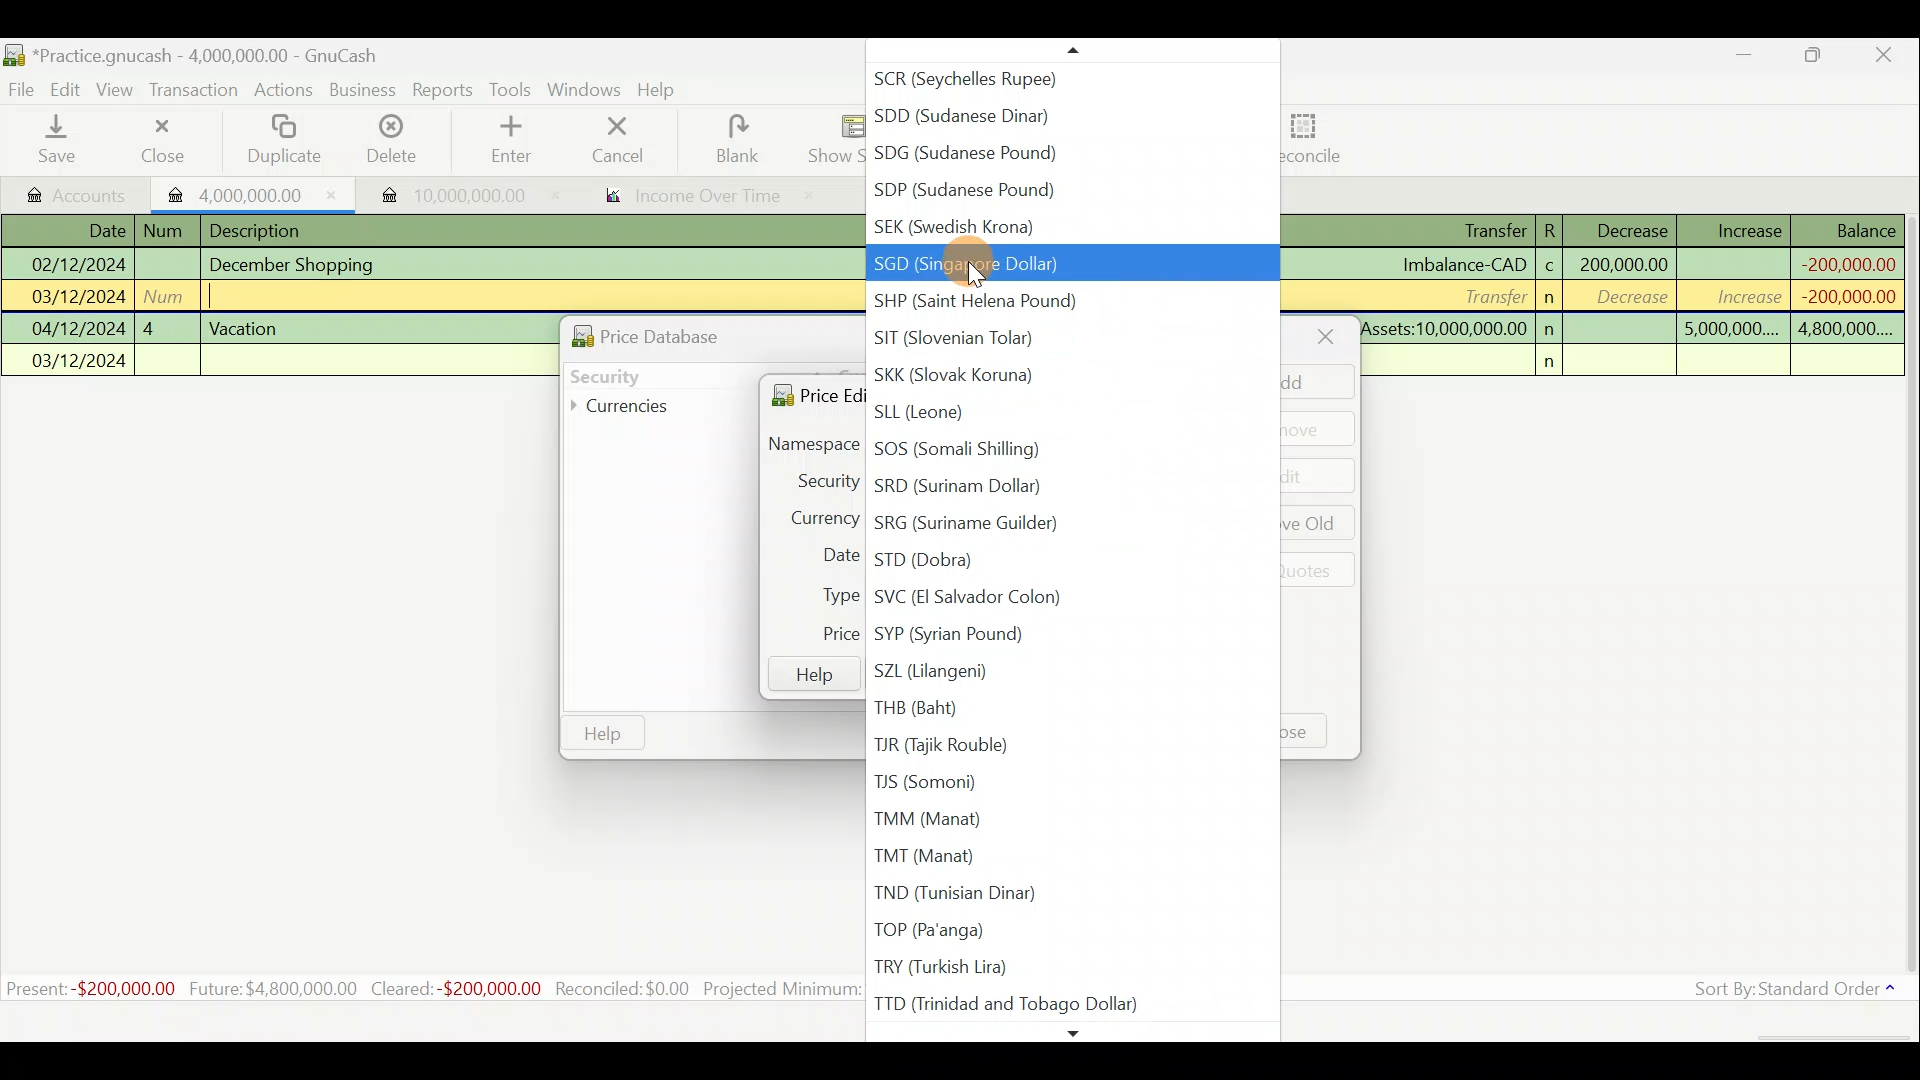  Describe the element at coordinates (301, 265) in the screenshot. I see `December Shopping` at that location.